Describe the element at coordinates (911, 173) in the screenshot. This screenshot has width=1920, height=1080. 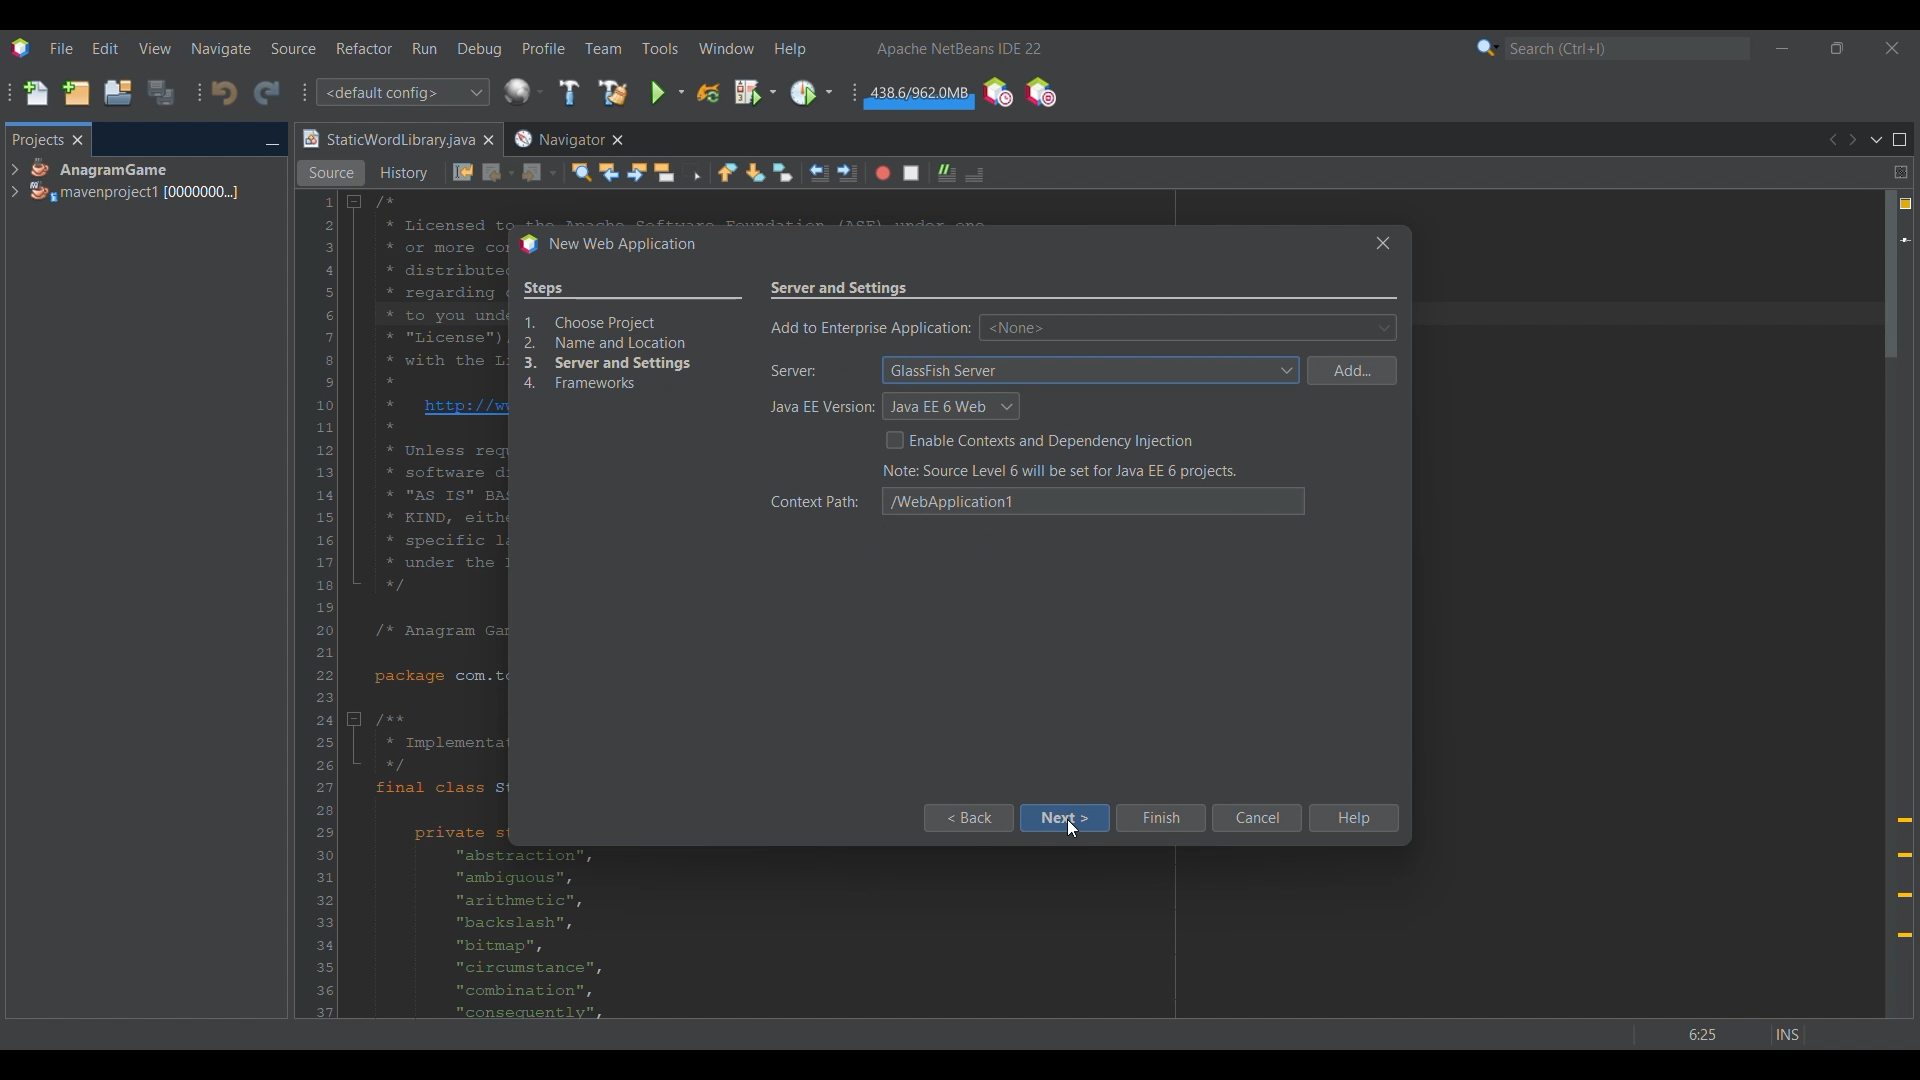
I see `Stop macro recording` at that location.